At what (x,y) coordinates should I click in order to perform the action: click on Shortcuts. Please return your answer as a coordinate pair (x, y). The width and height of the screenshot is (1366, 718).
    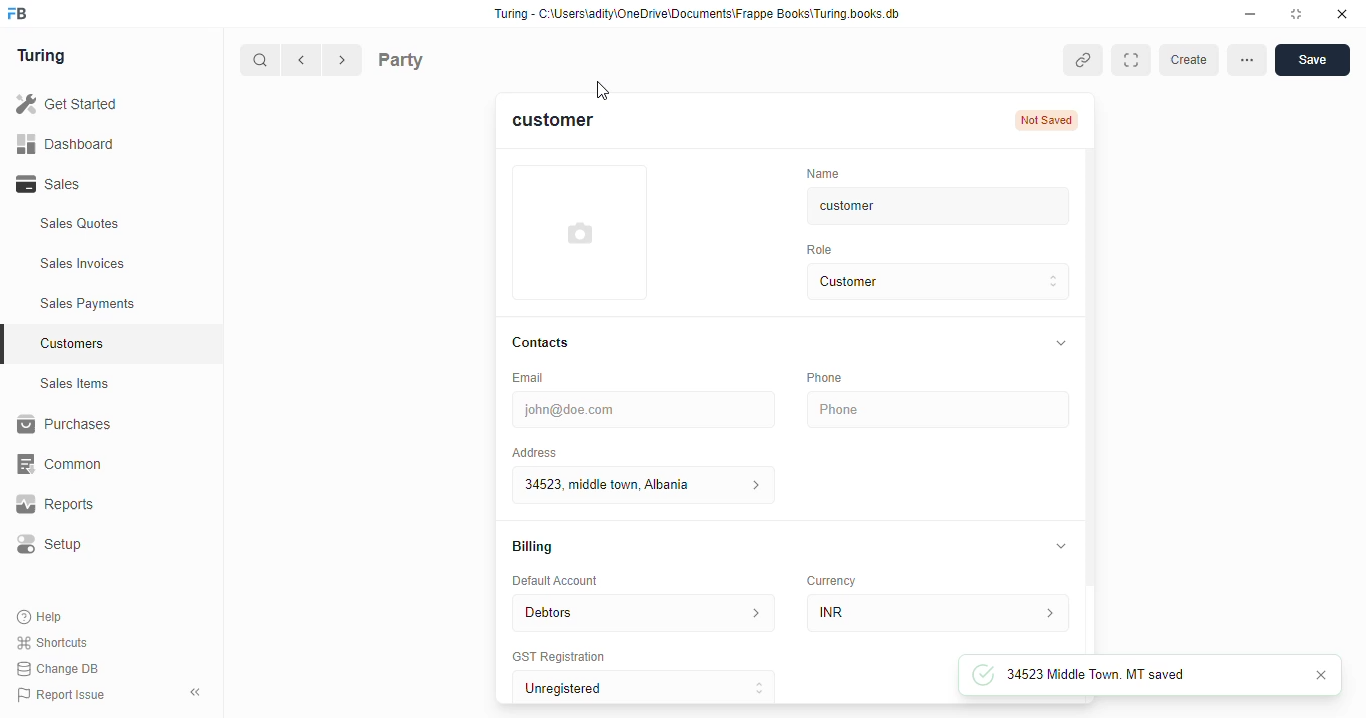
    Looking at the image, I should click on (58, 643).